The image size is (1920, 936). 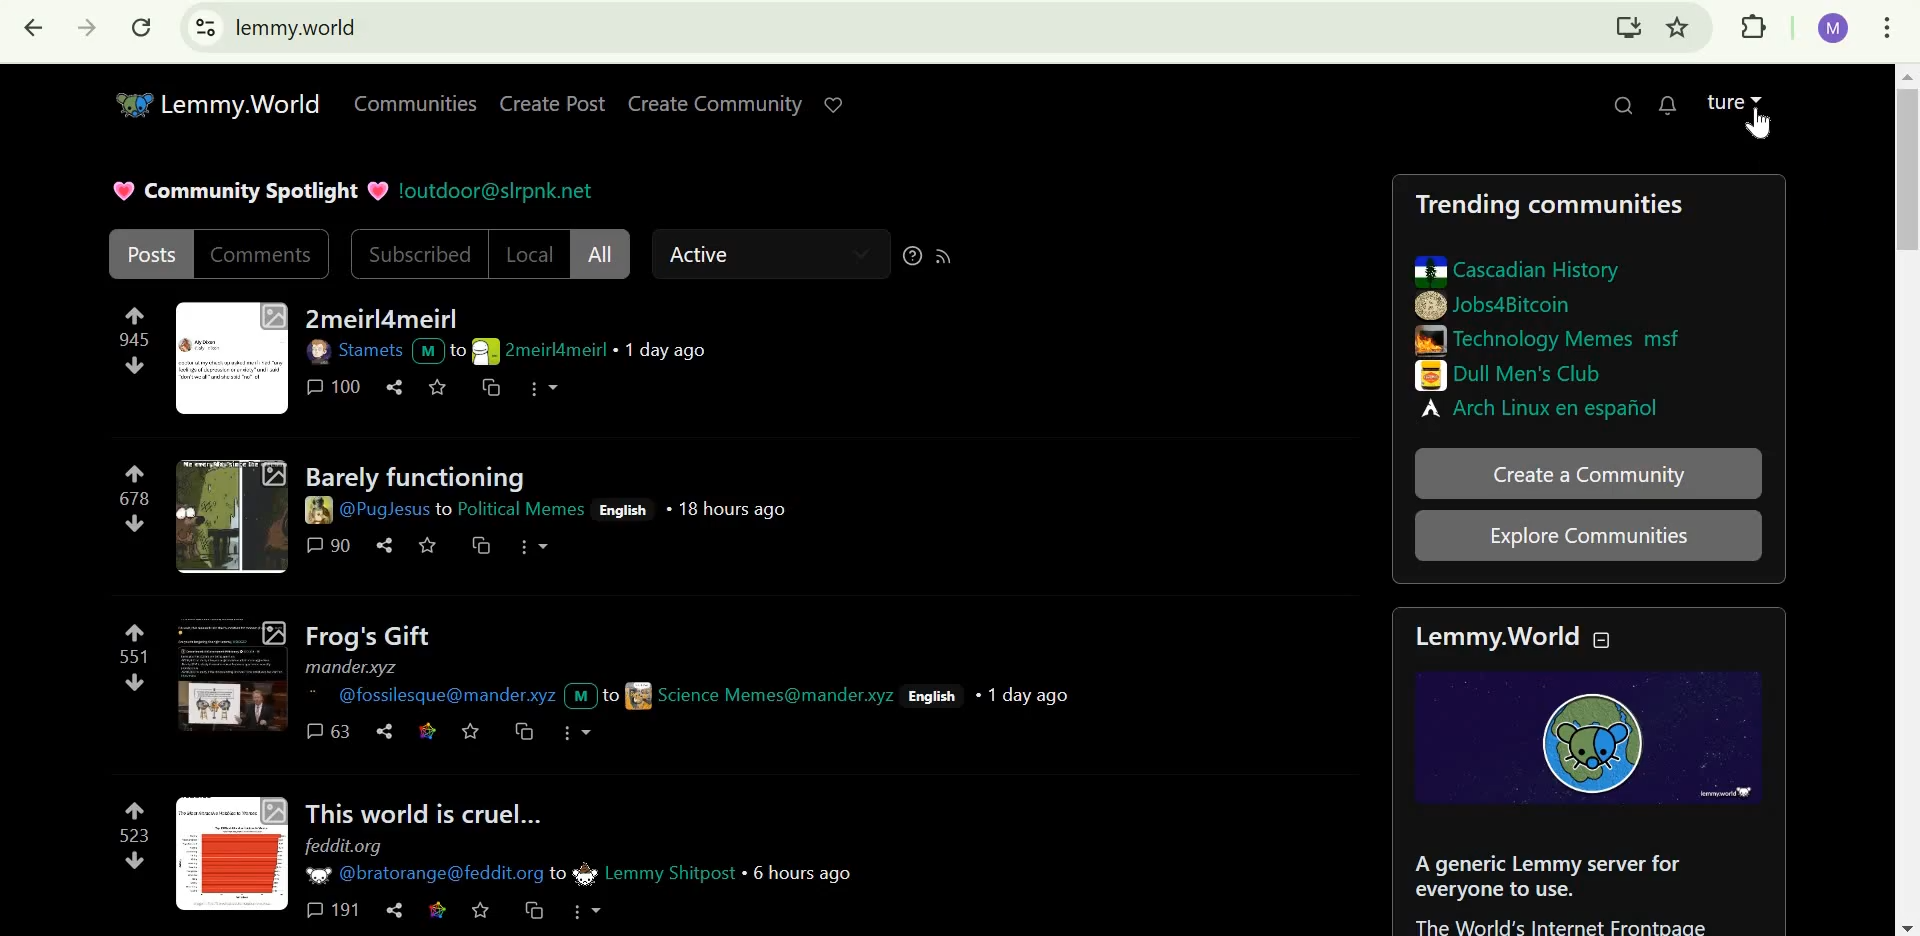 I want to click on create post, so click(x=556, y=103).